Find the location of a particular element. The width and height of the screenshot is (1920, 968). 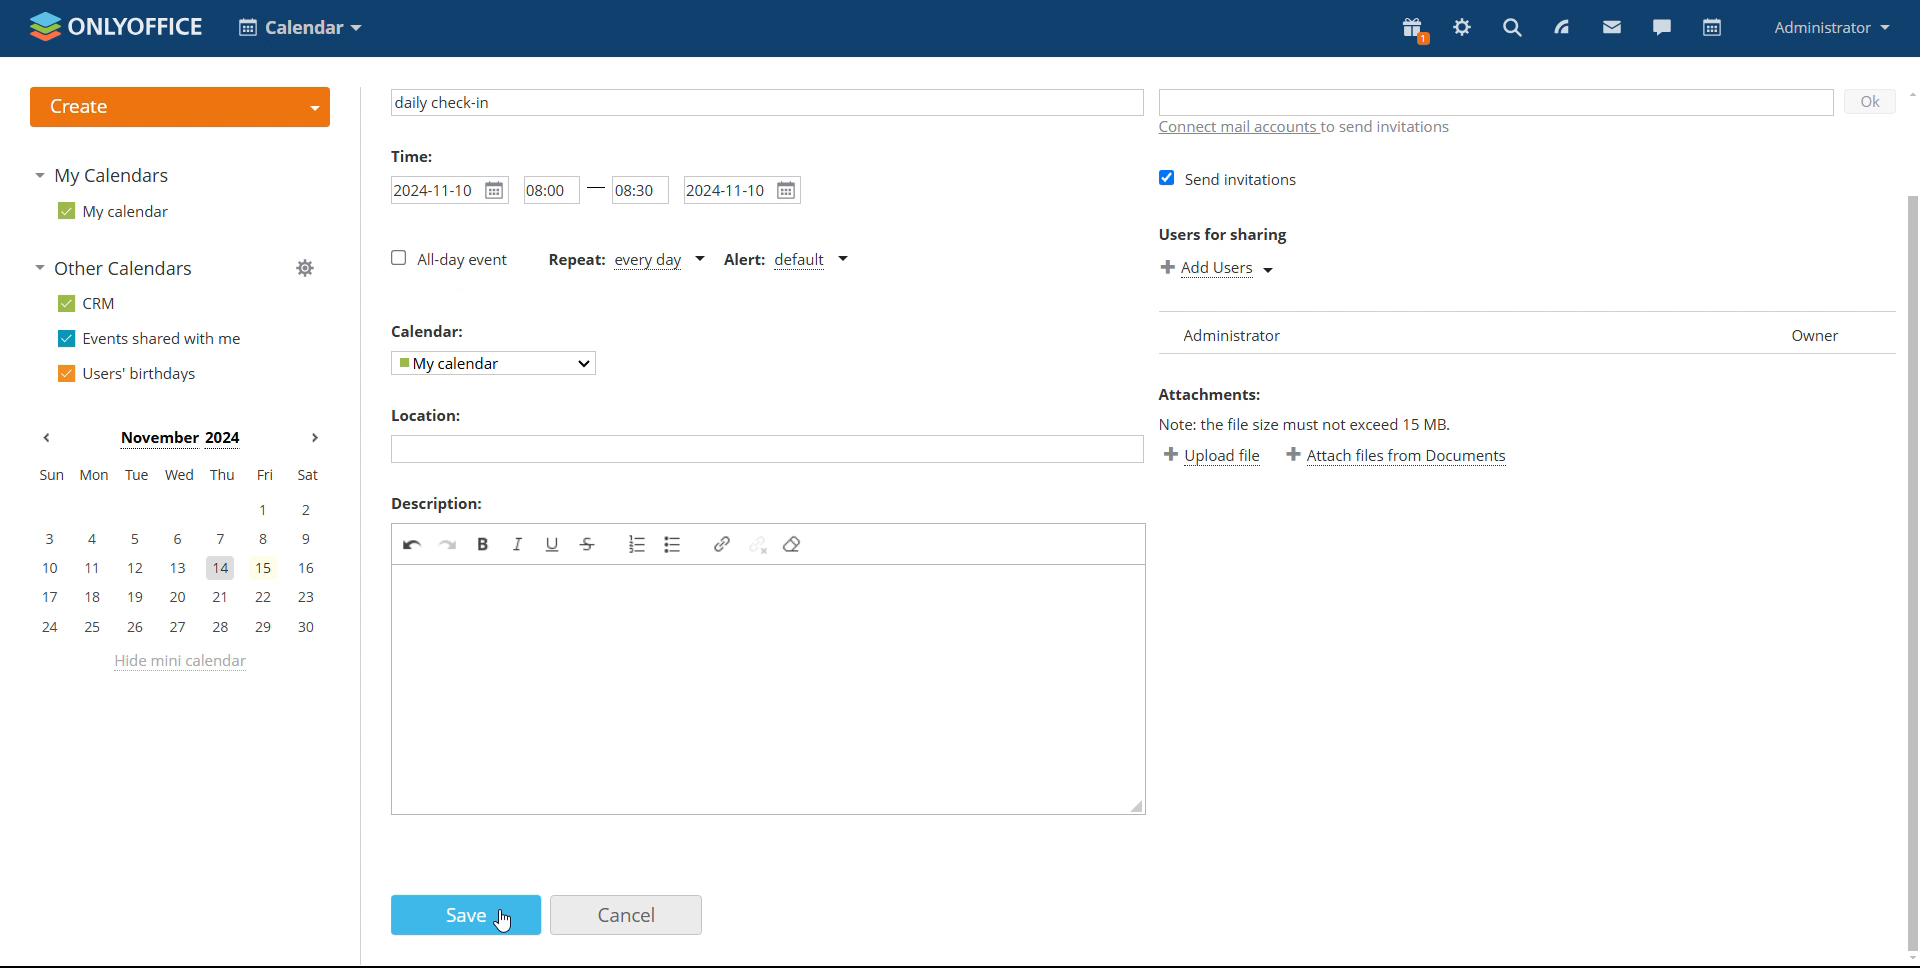

next month is located at coordinates (314, 438).